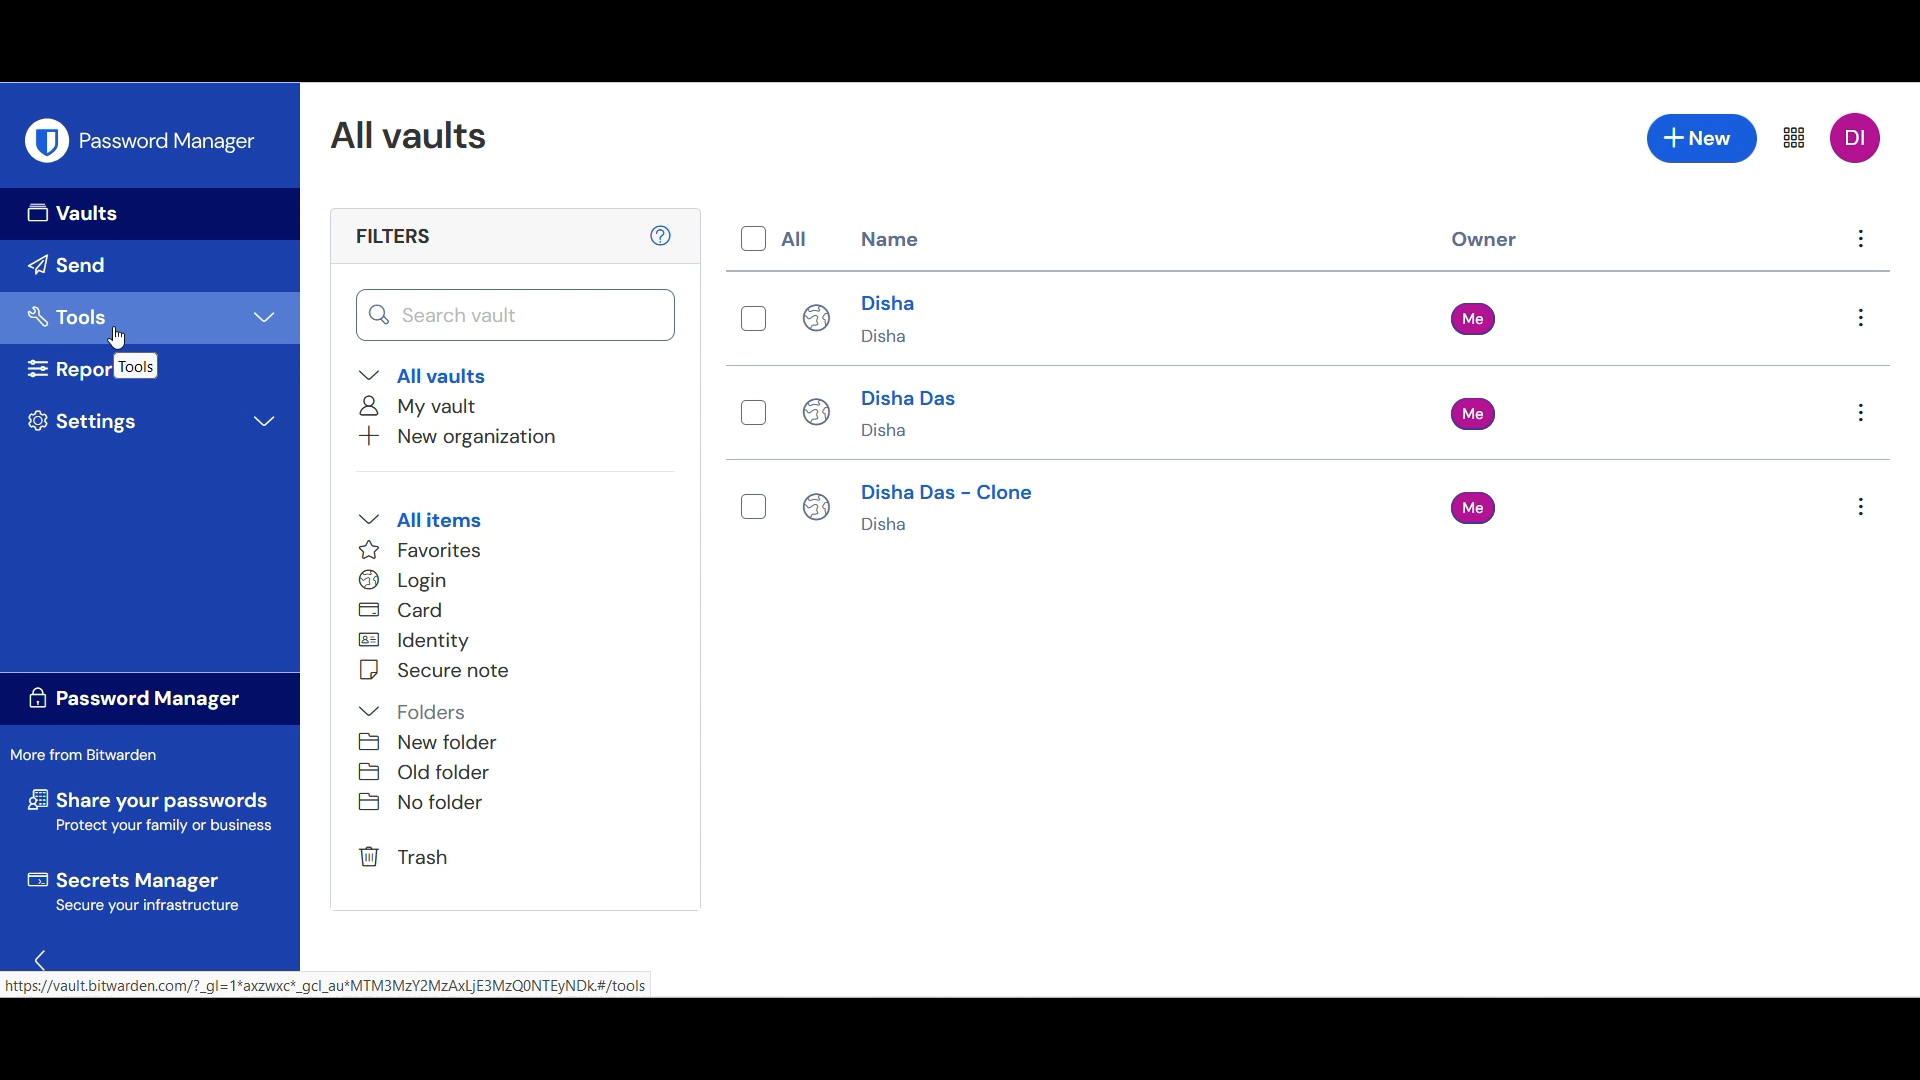 The height and width of the screenshot is (1080, 1920). What do you see at coordinates (170, 143) in the screenshot?
I see `Password manager` at bounding box center [170, 143].